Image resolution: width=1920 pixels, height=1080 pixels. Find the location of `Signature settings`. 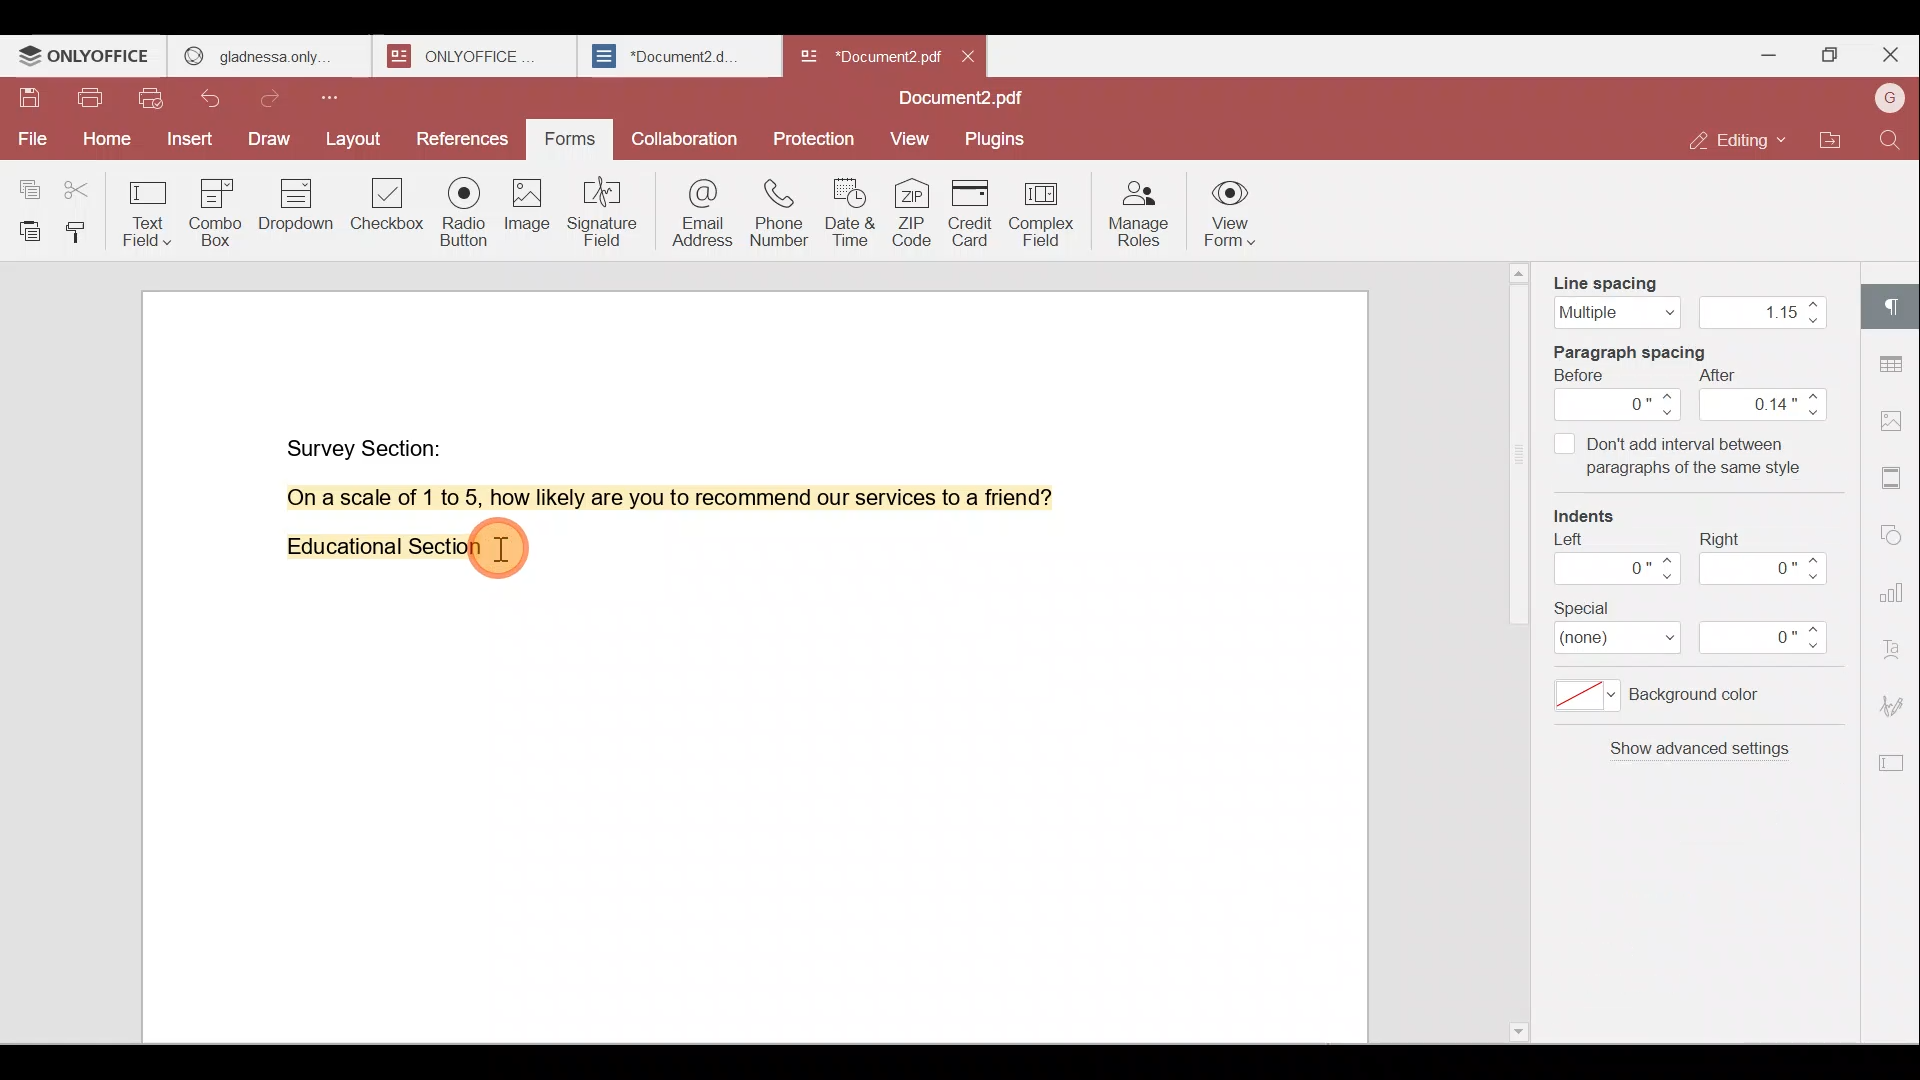

Signature settings is located at coordinates (1898, 704).